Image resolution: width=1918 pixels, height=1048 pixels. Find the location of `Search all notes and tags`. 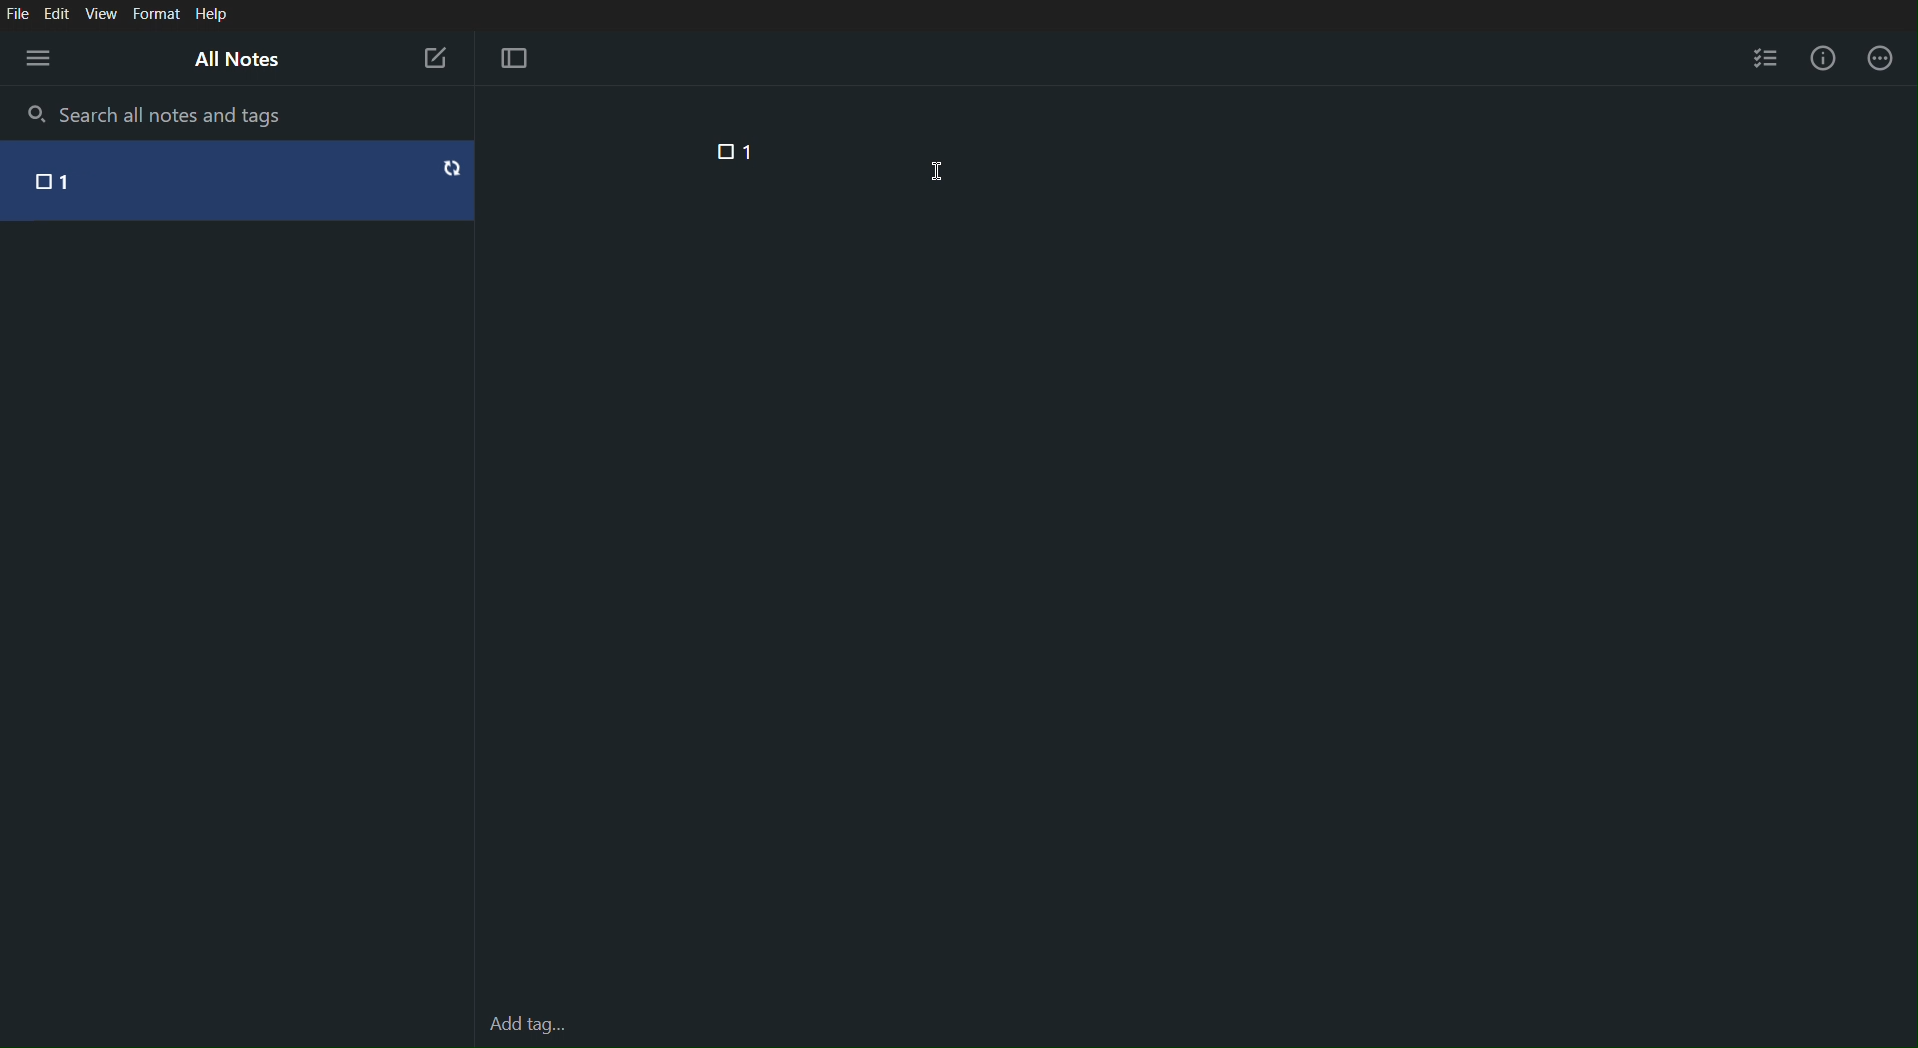

Search all notes and tags is located at coordinates (178, 114).